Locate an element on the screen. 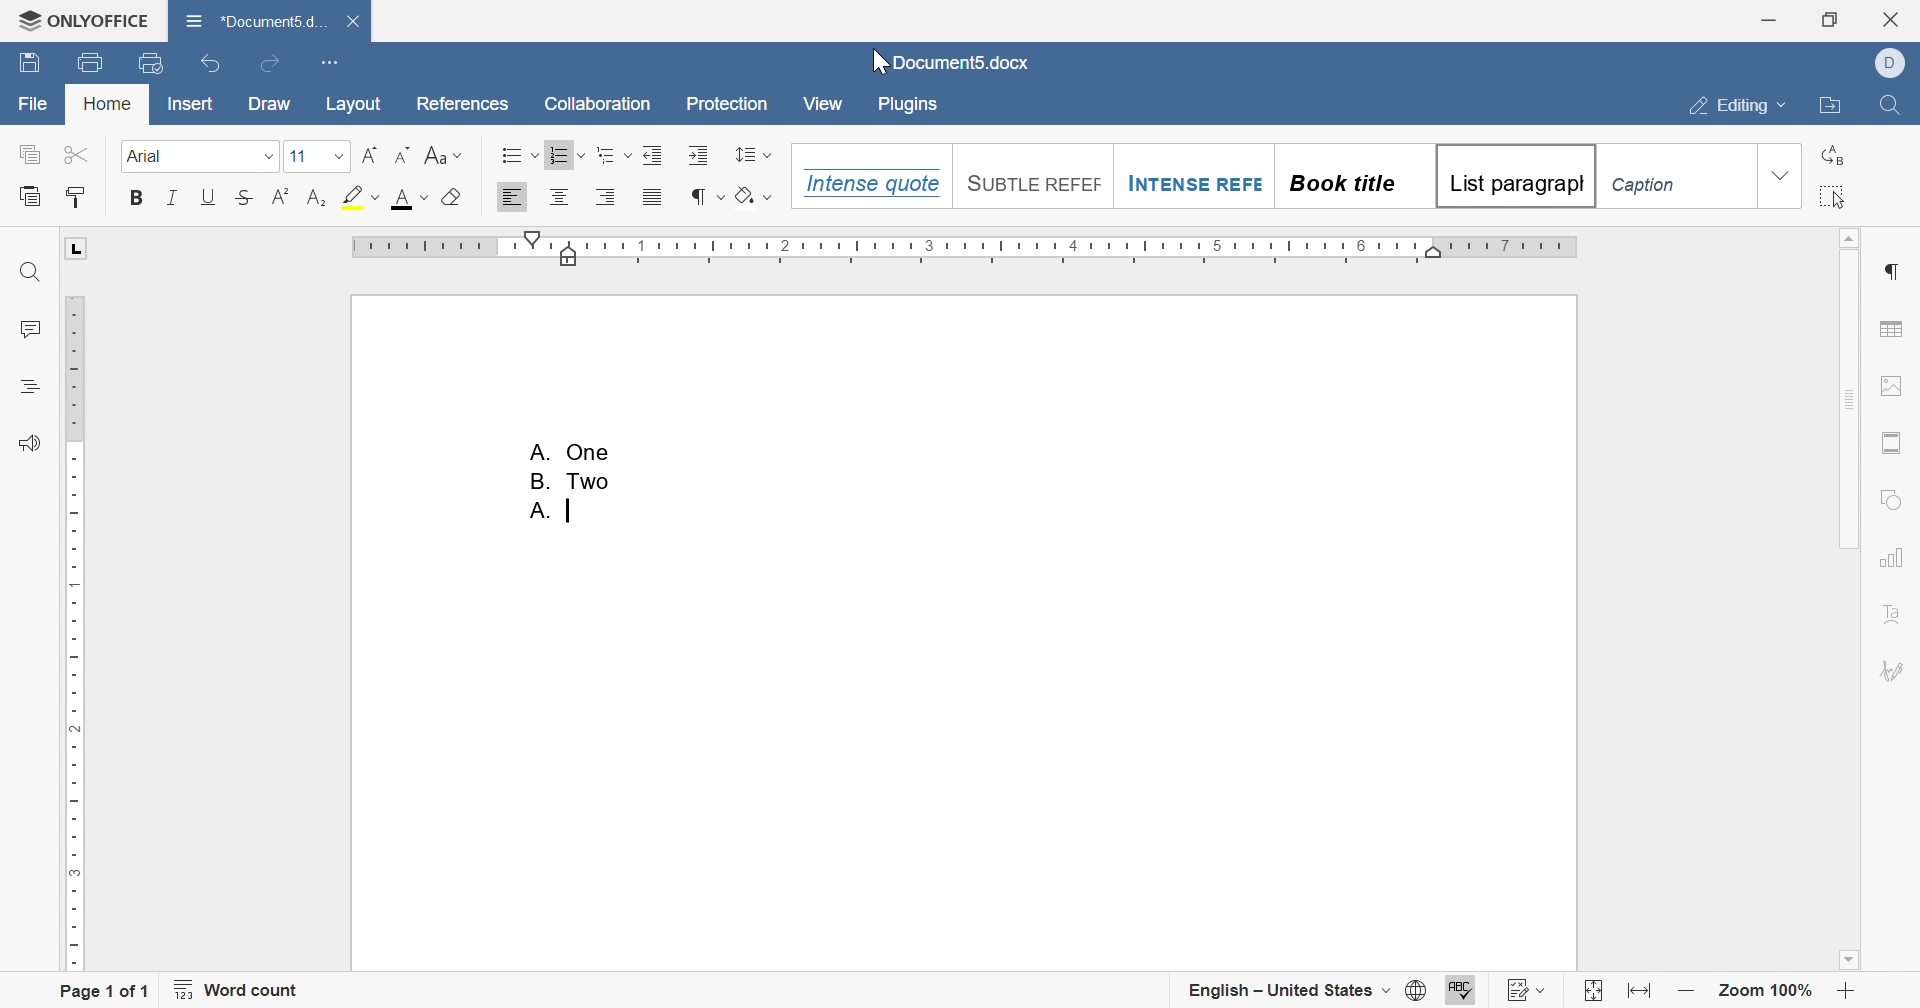 Image resolution: width=1920 pixels, height=1008 pixels. Decrement font size is located at coordinates (402, 155).